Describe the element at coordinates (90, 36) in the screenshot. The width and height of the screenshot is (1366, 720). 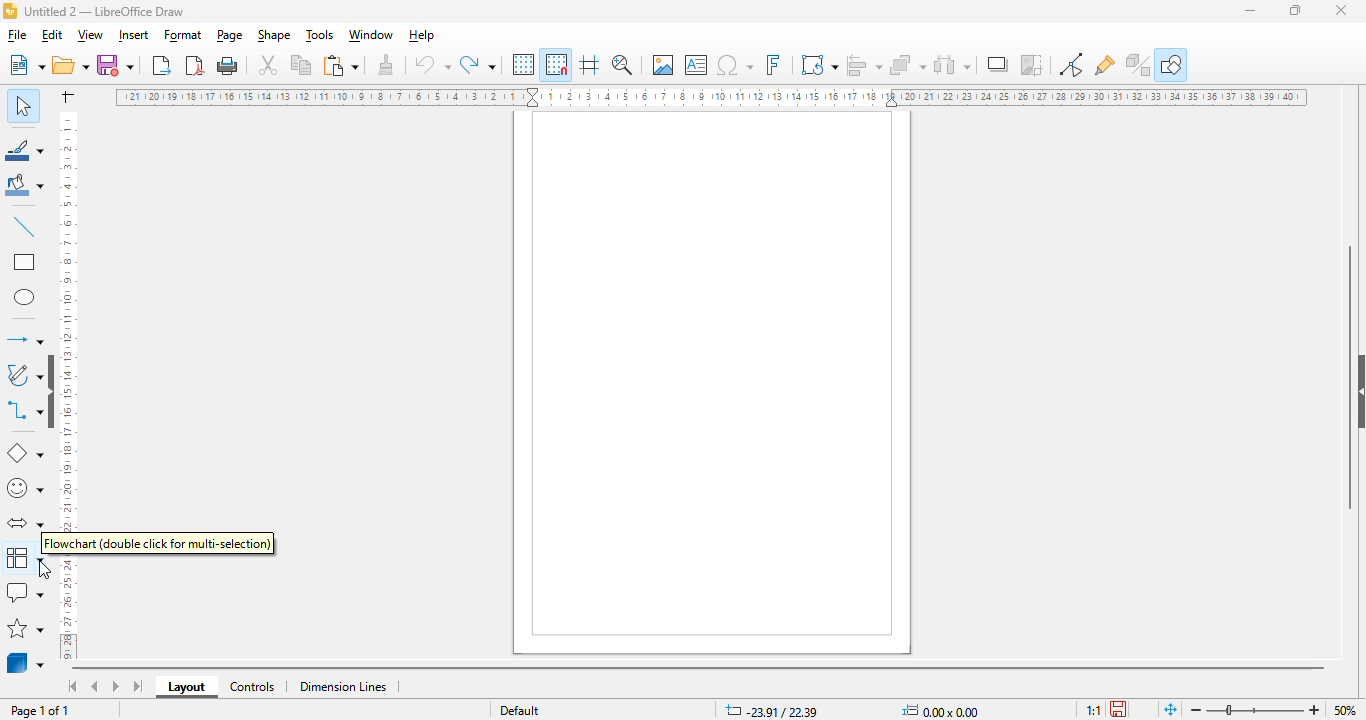
I see `view` at that location.